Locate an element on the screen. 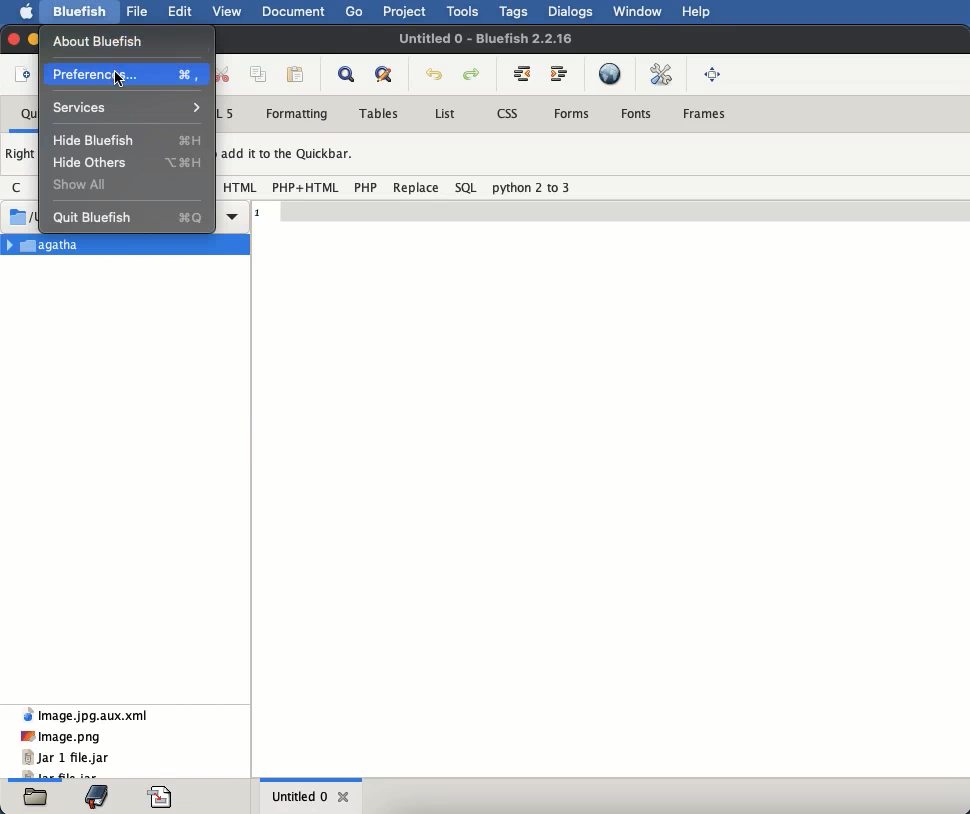  quit bluefish is located at coordinates (130, 216).